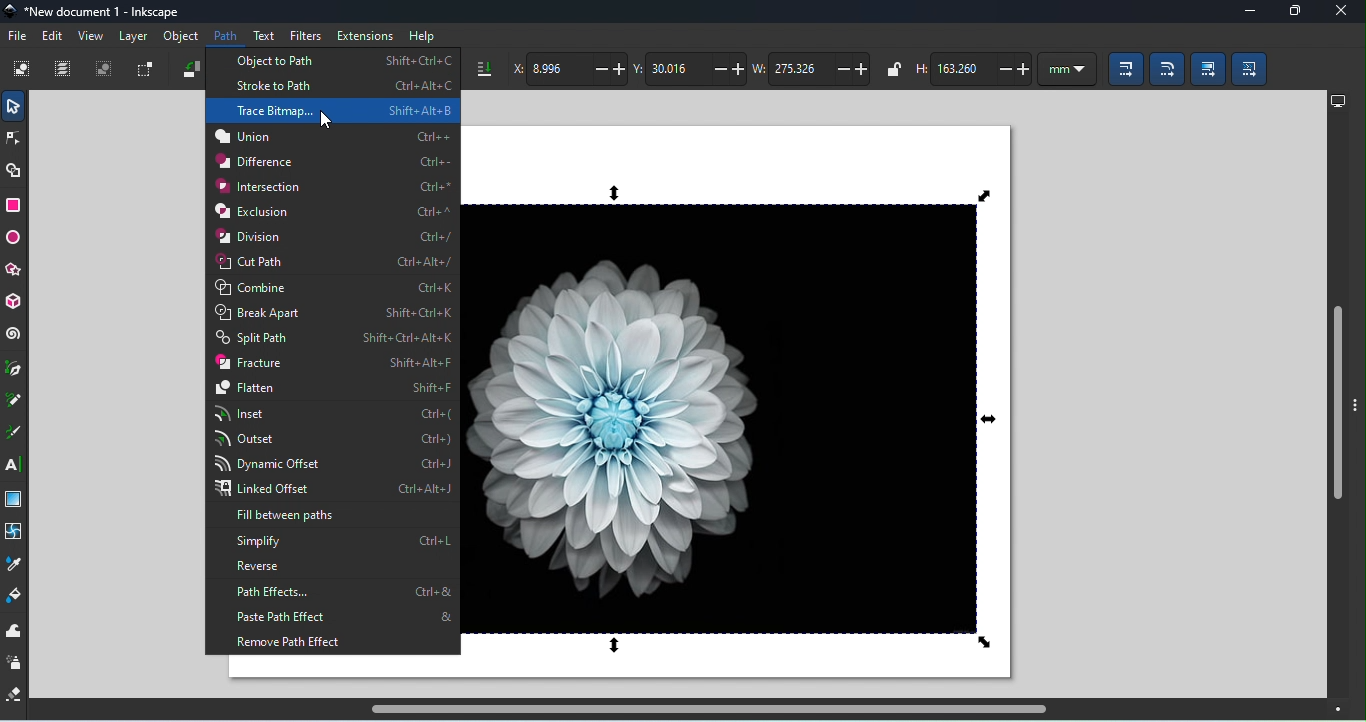  Describe the element at coordinates (891, 69) in the screenshot. I see `When locked, change width and height by the same propotion` at that location.